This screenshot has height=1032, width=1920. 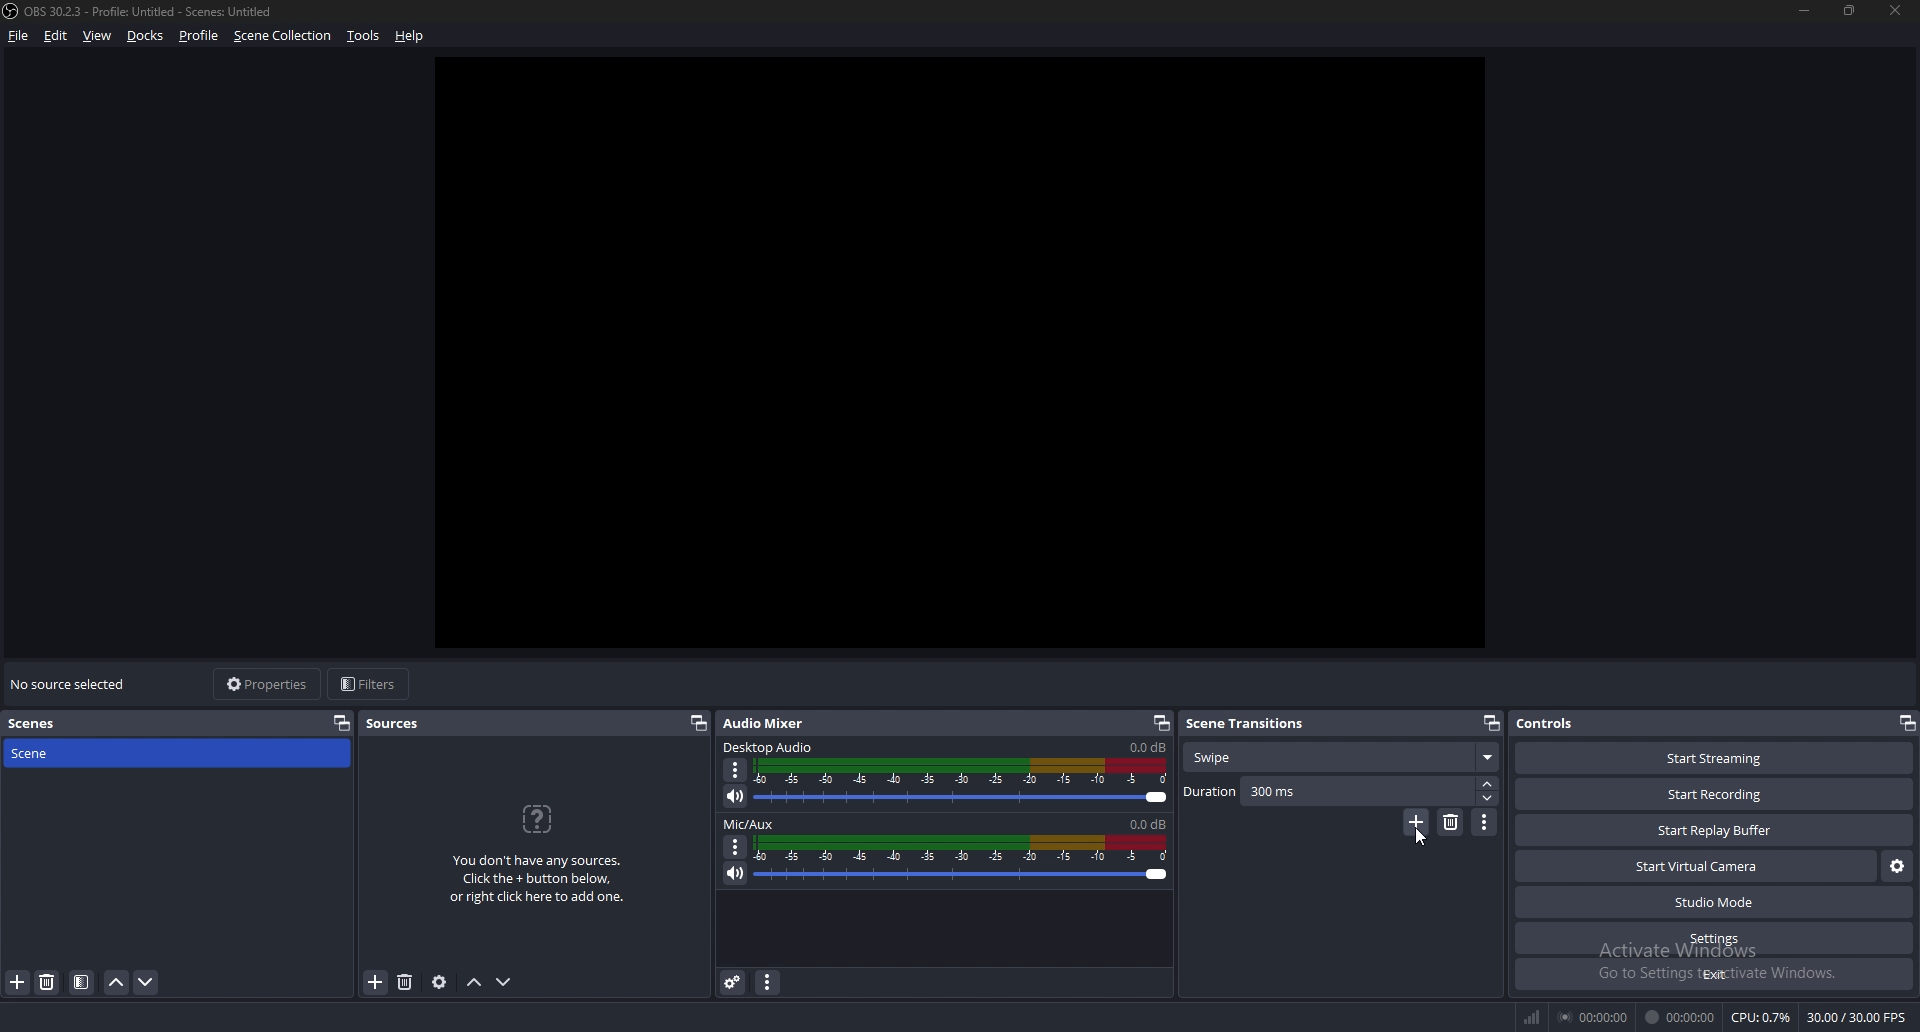 I want to click on move scene down, so click(x=146, y=983).